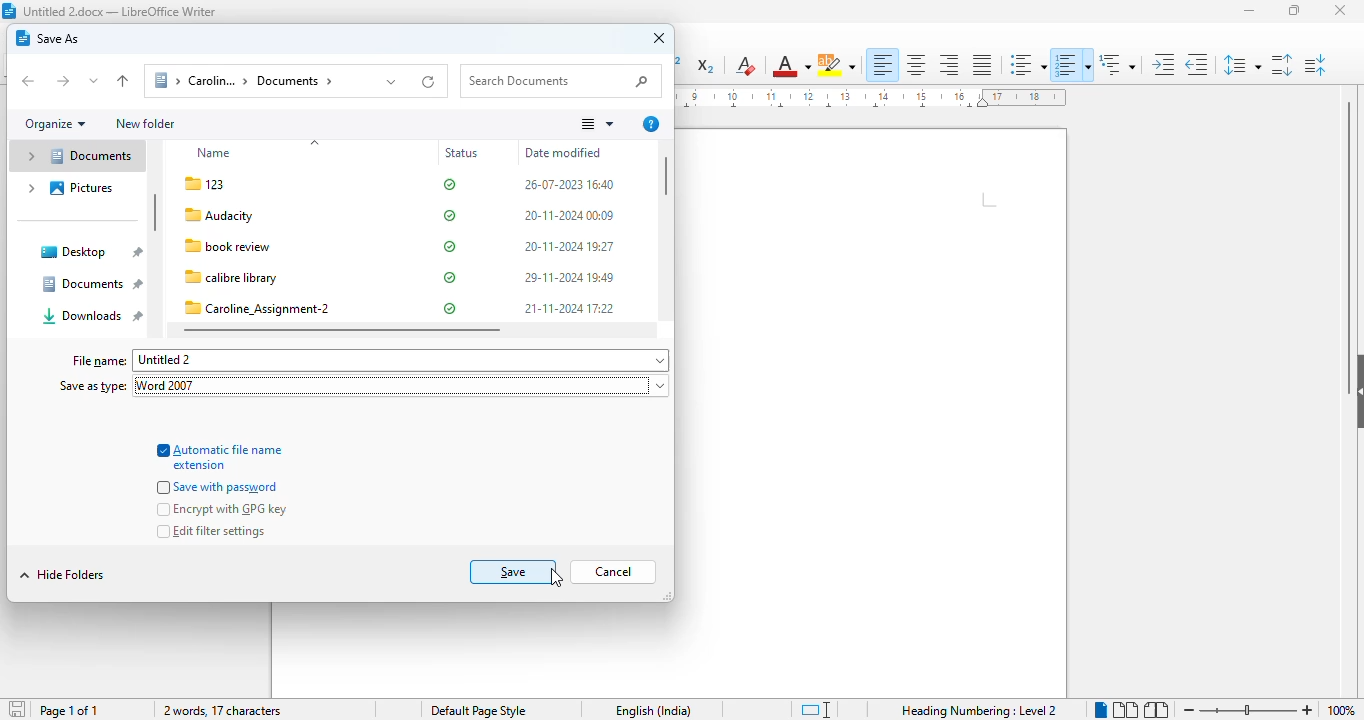  What do you see at coordinates (145, 123) in the screenshot?
I see `new folder` at bounding box center [145, 123].